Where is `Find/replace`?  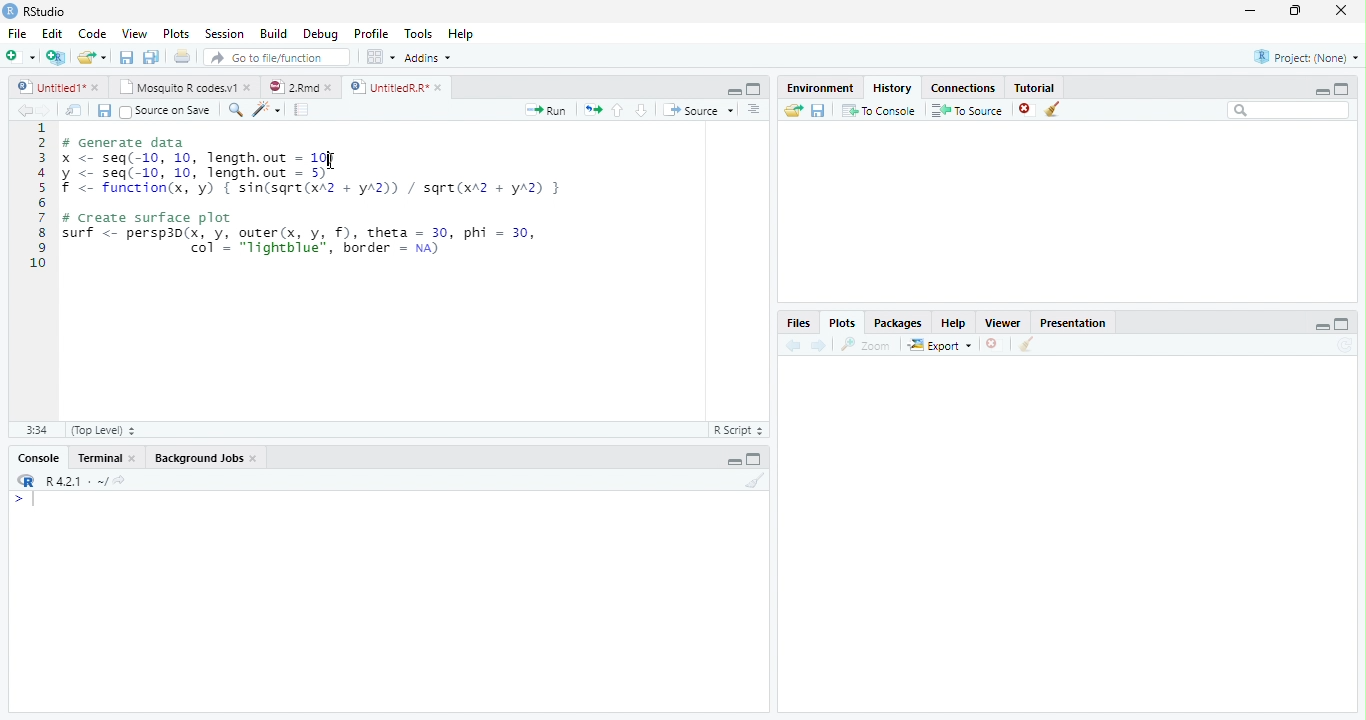
Find/replace is located at coordinates (234, 110).